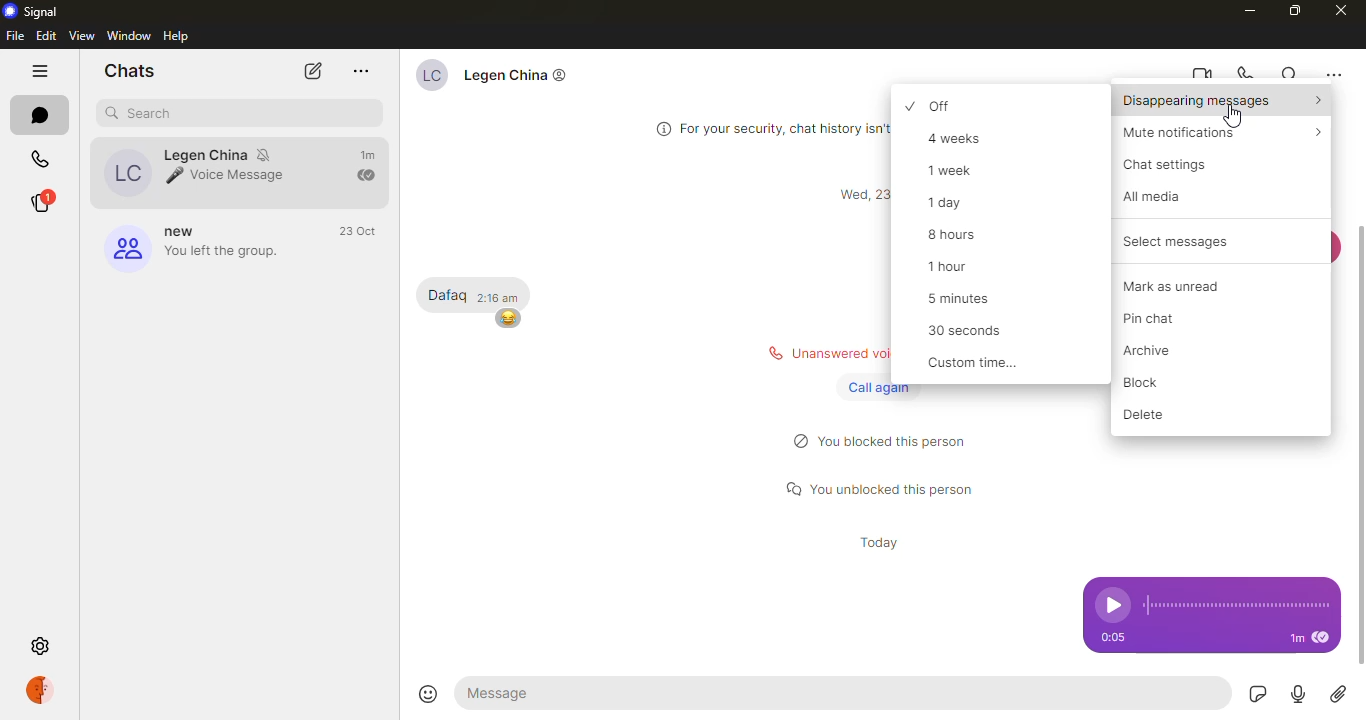 Image resolution: width=1366 pixels, height=720 pixels. What do you see at coordinates (427, 690) in the screenshot?
I see `emoji` at bounding box center [427, 690].